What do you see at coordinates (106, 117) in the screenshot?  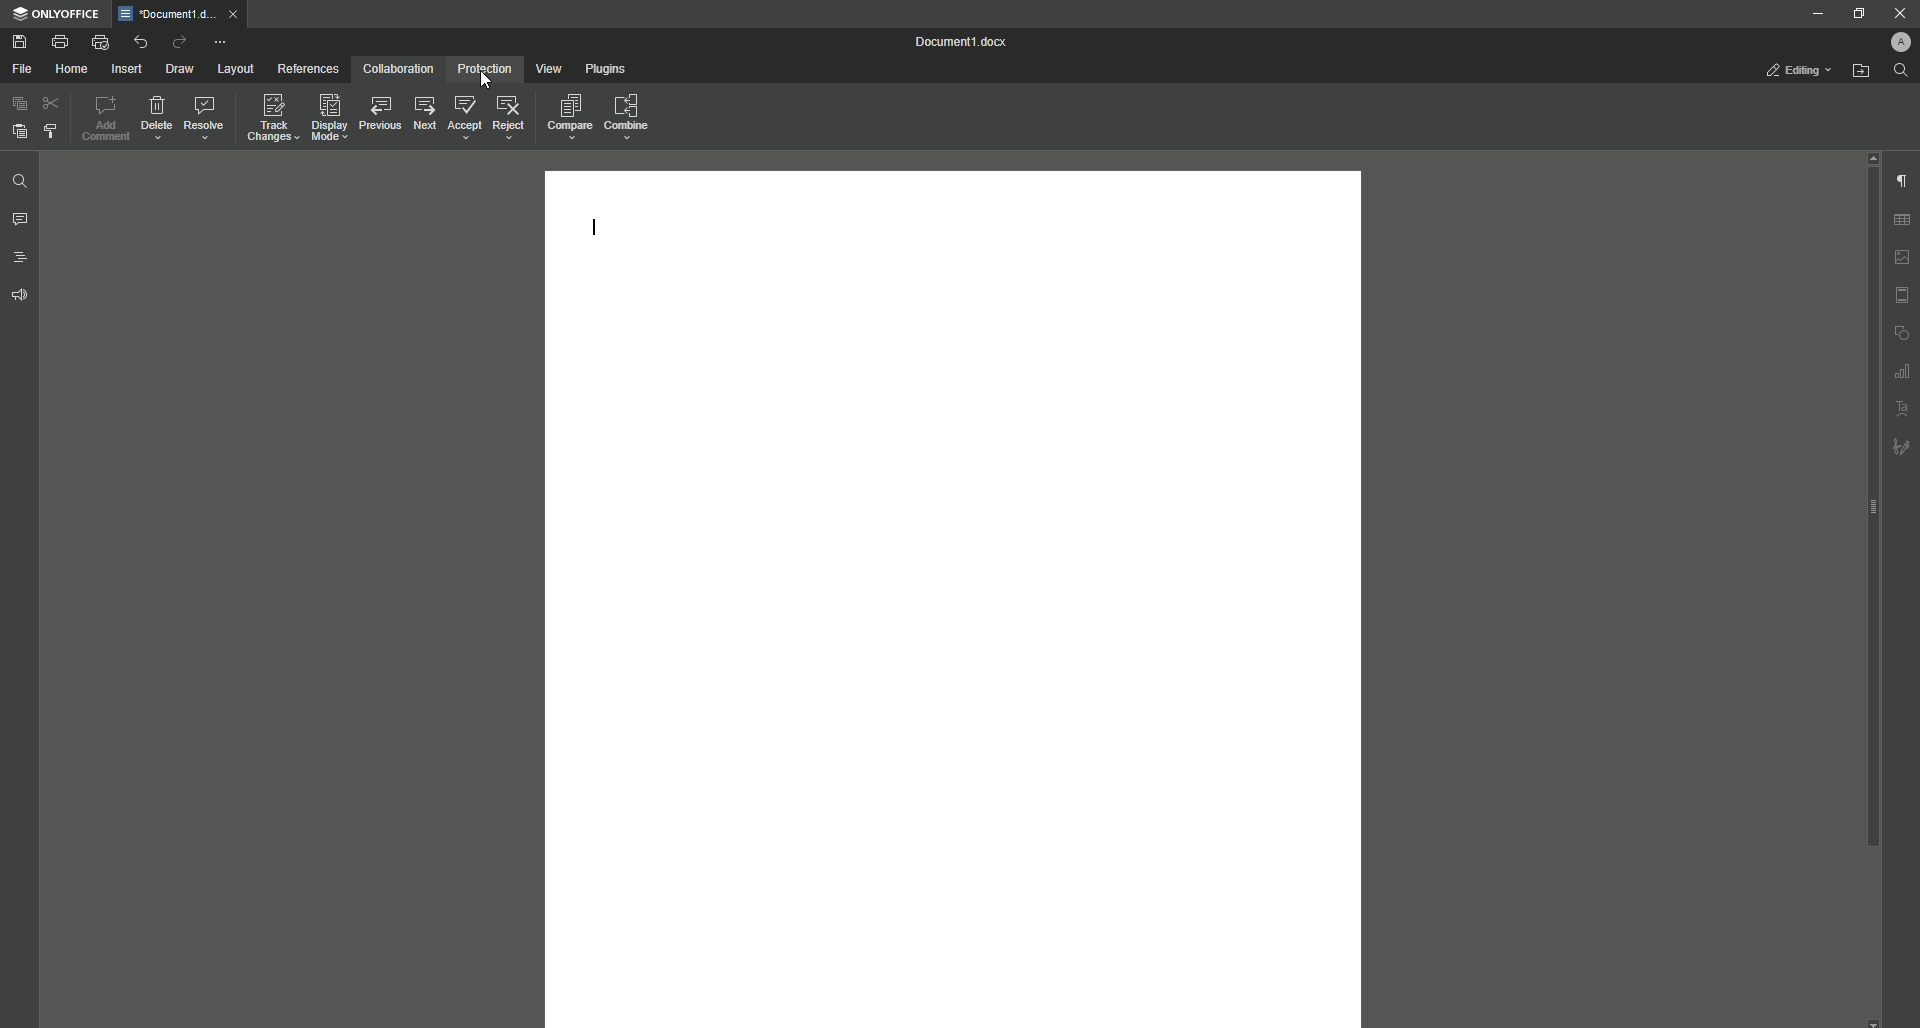 I see `Add Comment` at bounding box center [106, 117].